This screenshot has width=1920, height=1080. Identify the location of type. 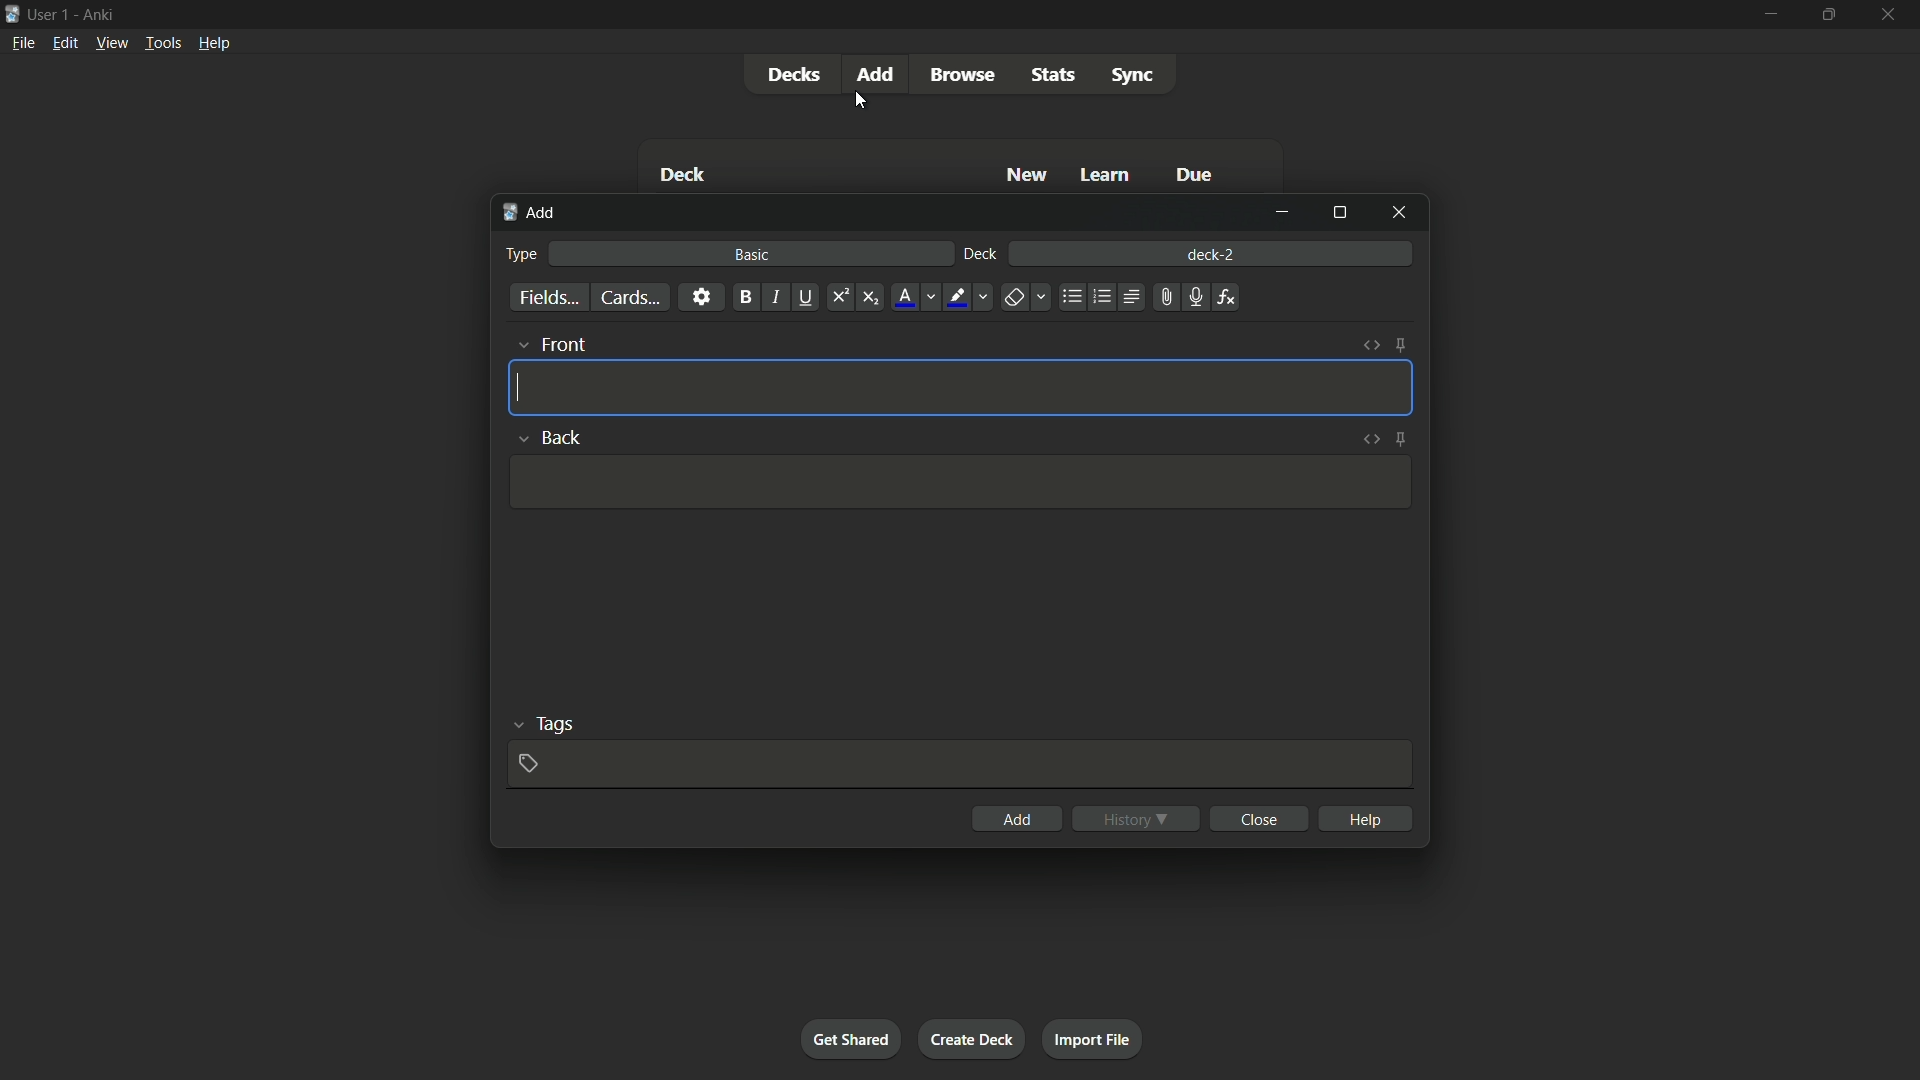
(523, 255).